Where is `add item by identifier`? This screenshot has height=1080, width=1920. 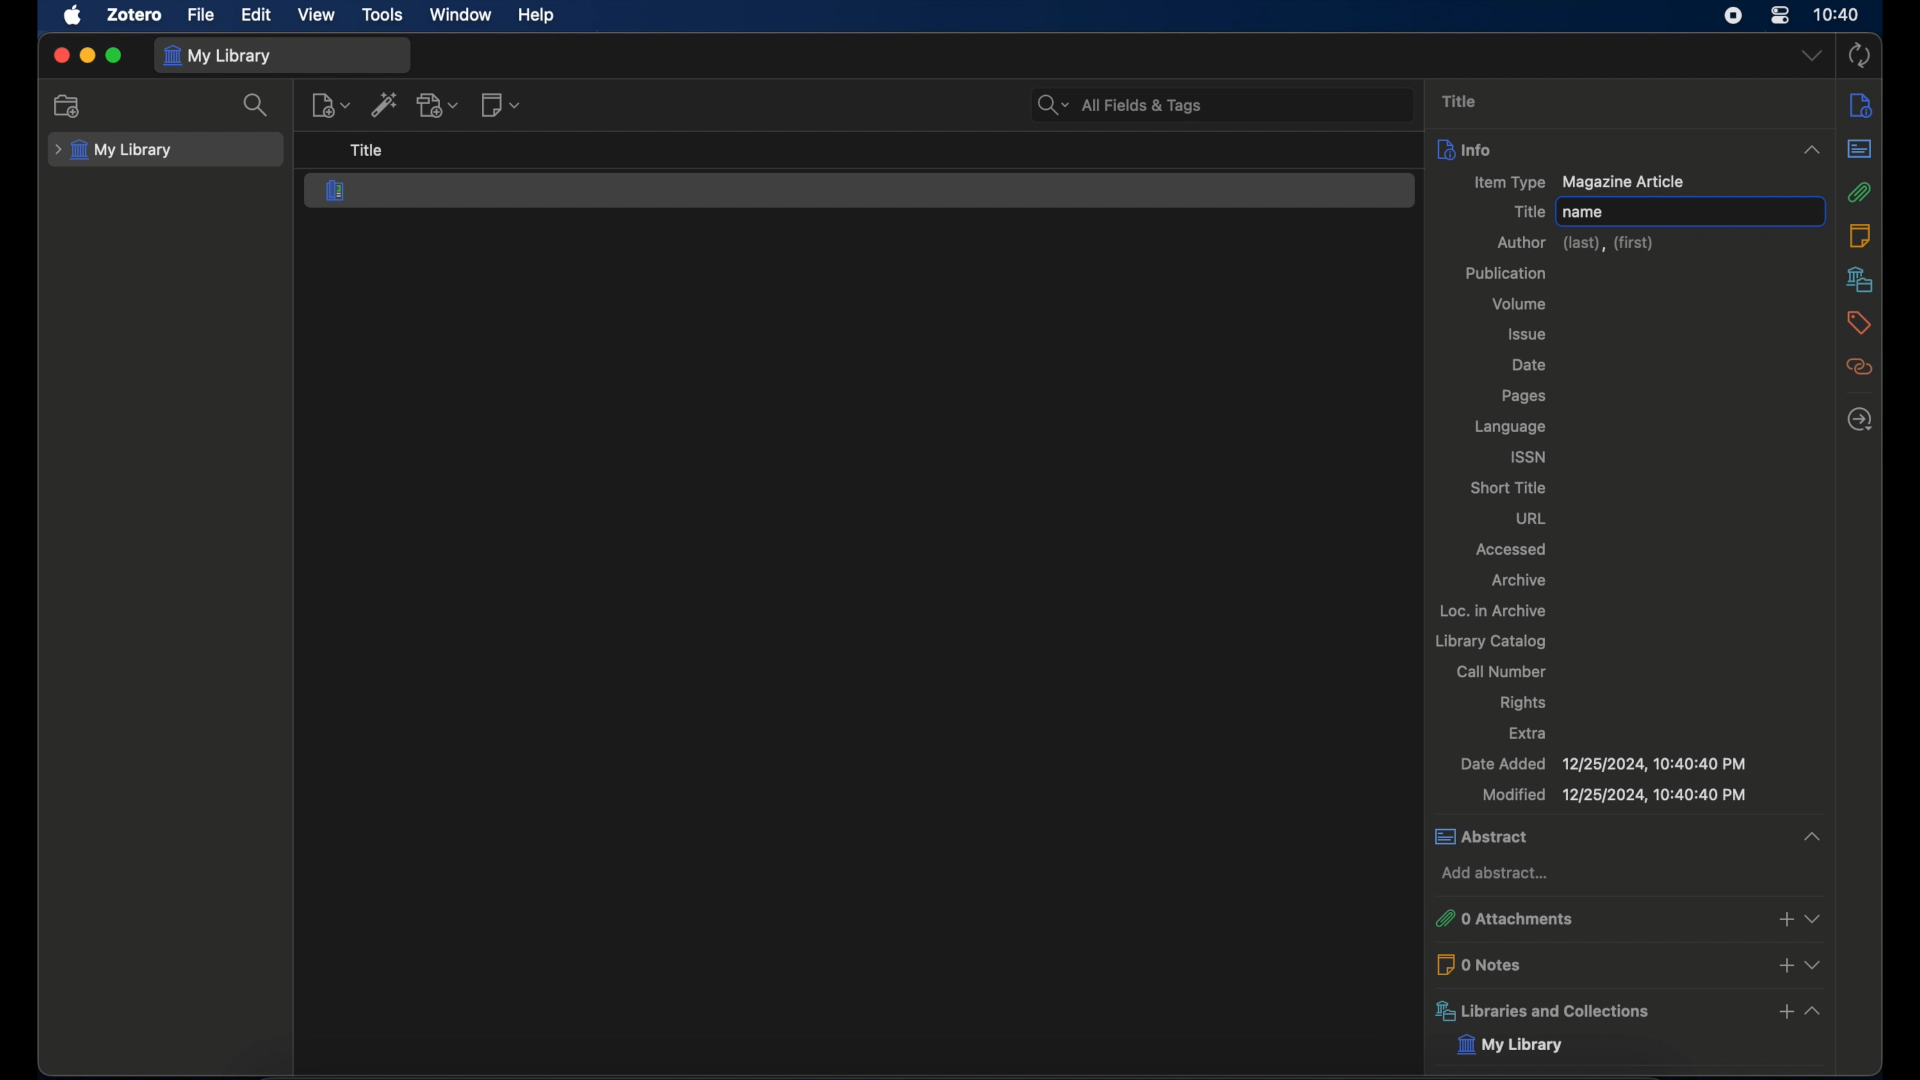
add item by identifier is located at coordinates (385, 104).